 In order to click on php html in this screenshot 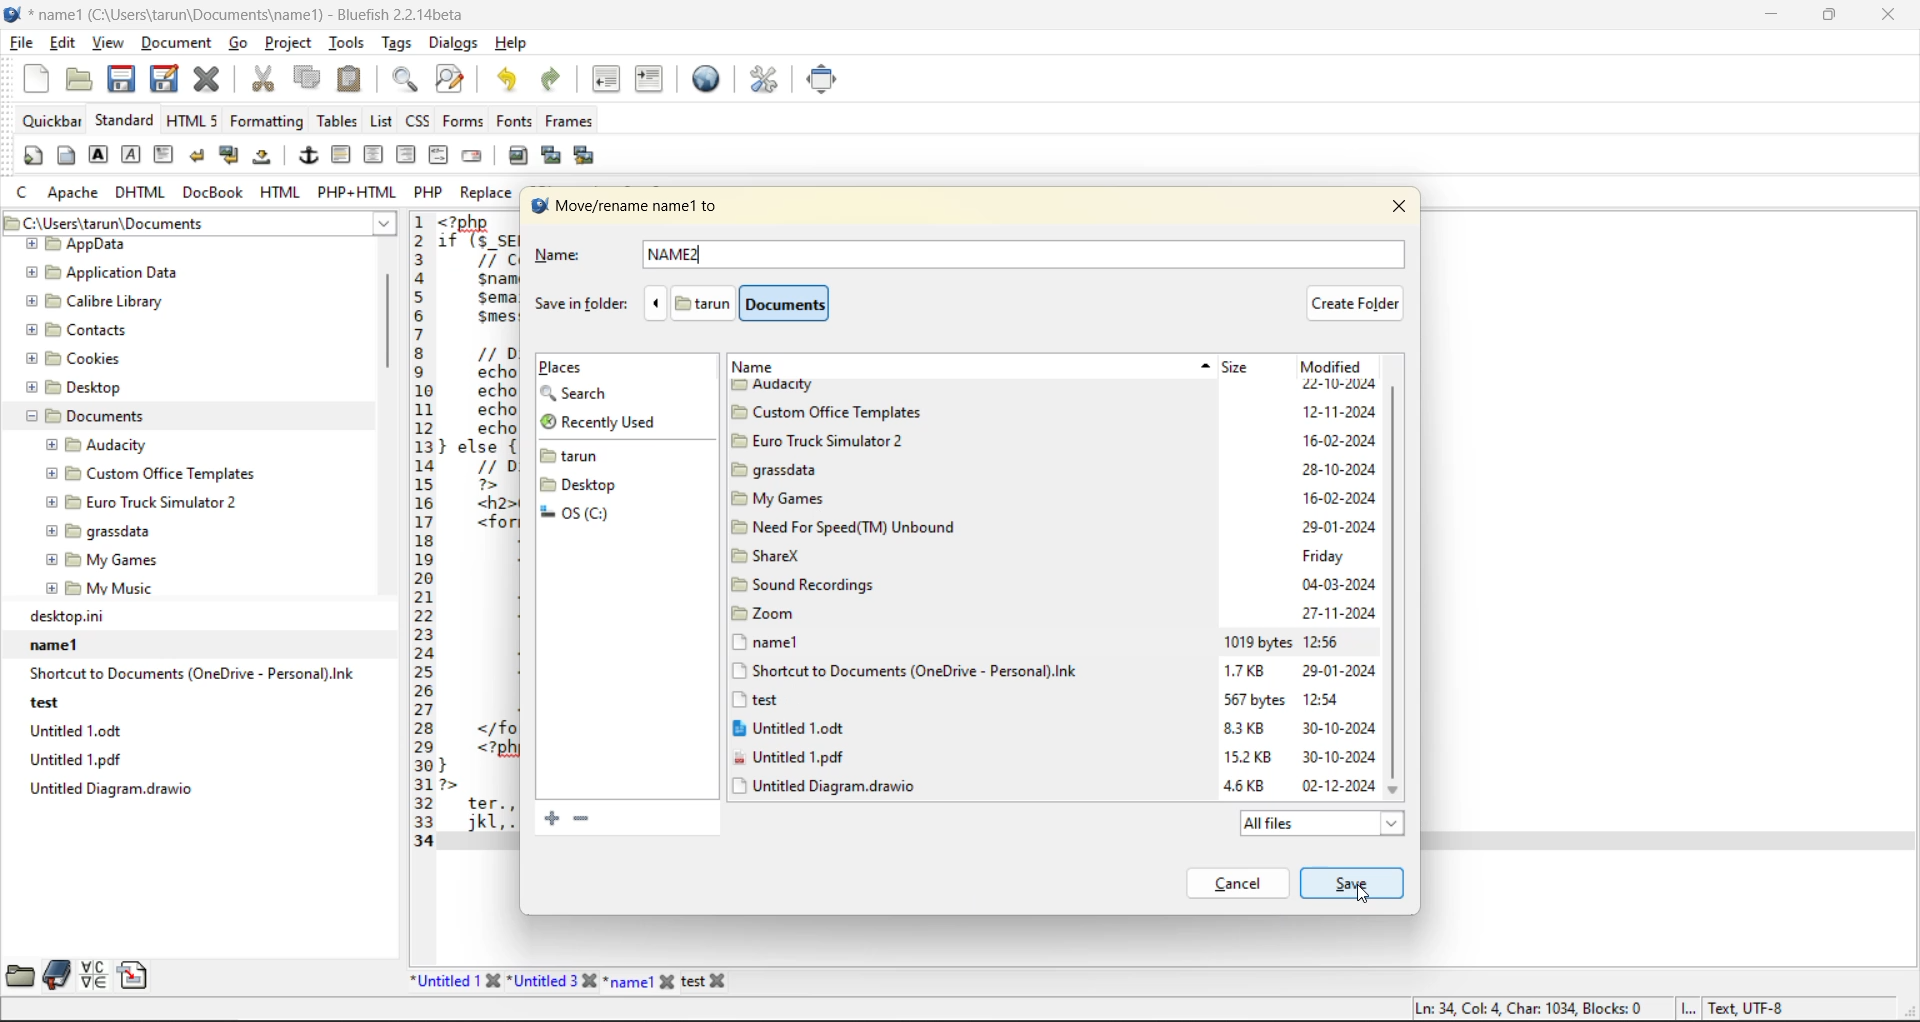, I will do `click(353, 191)`.